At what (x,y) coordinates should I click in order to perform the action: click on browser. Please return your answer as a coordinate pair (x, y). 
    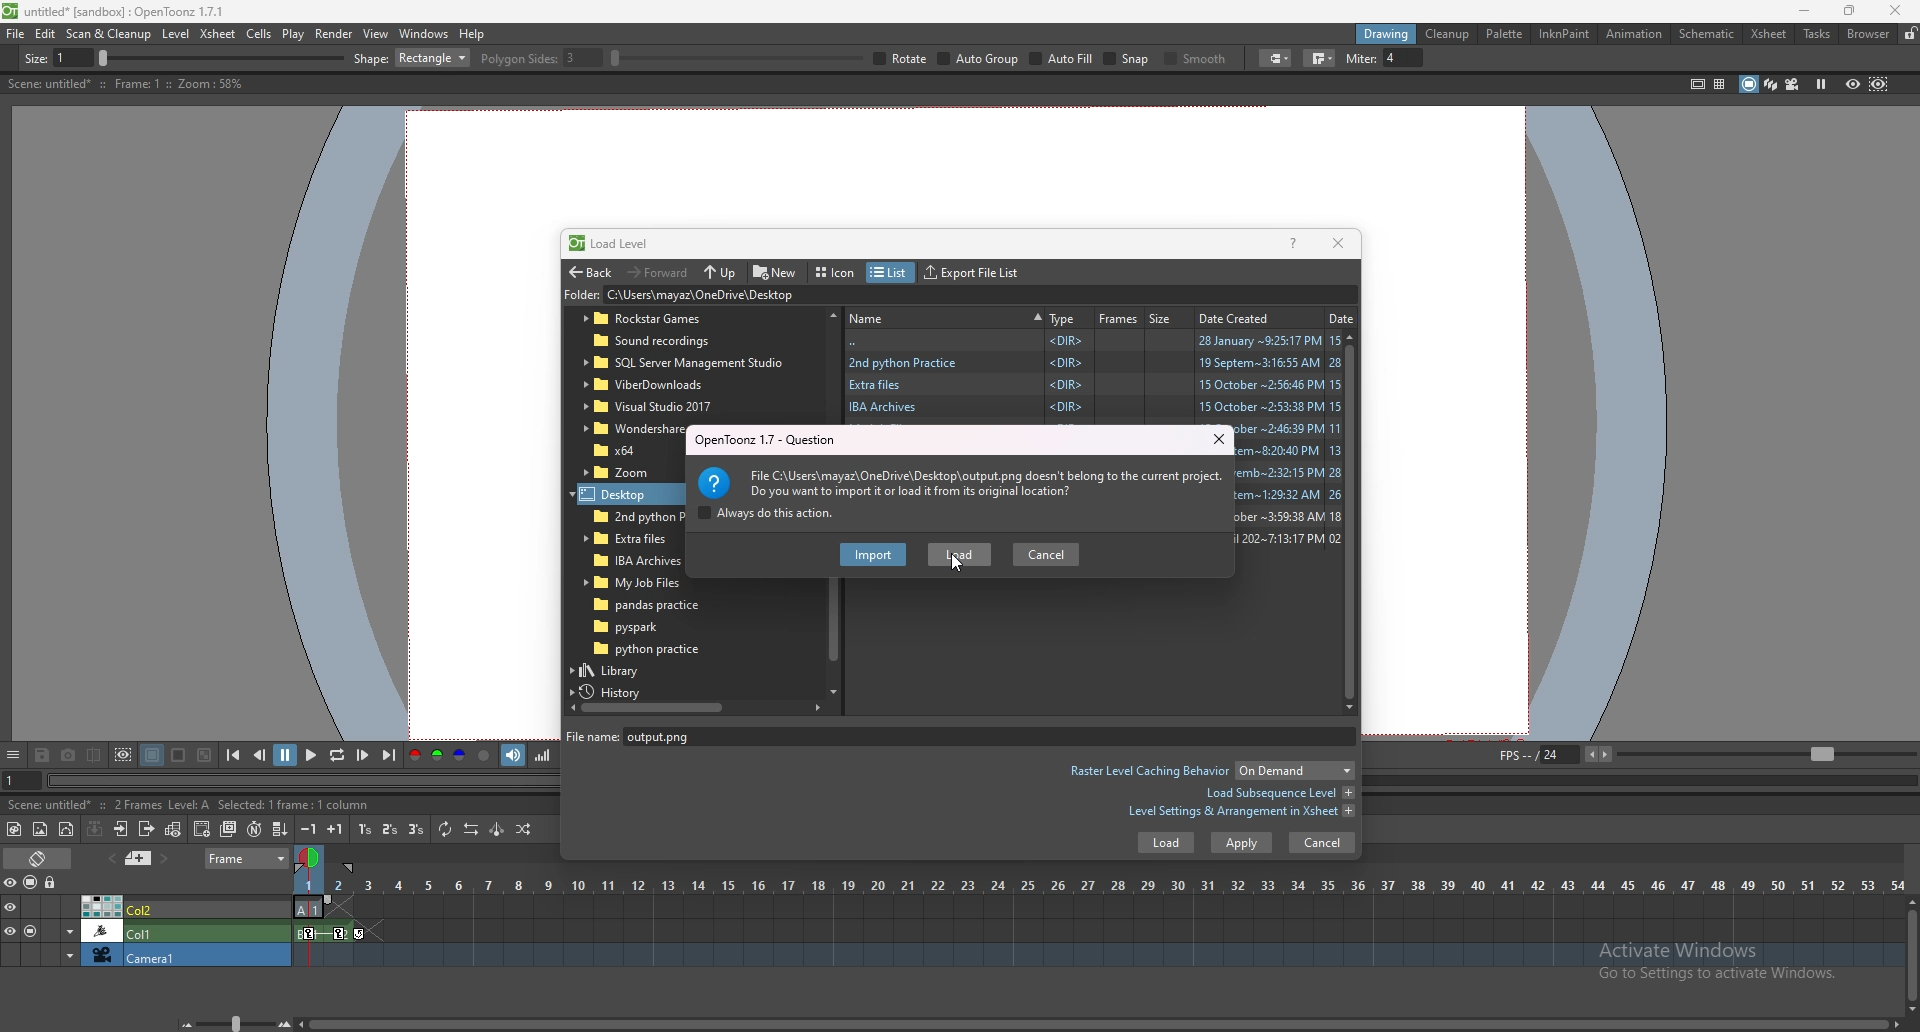
    Looking at the image, I should click on (1869, 34).